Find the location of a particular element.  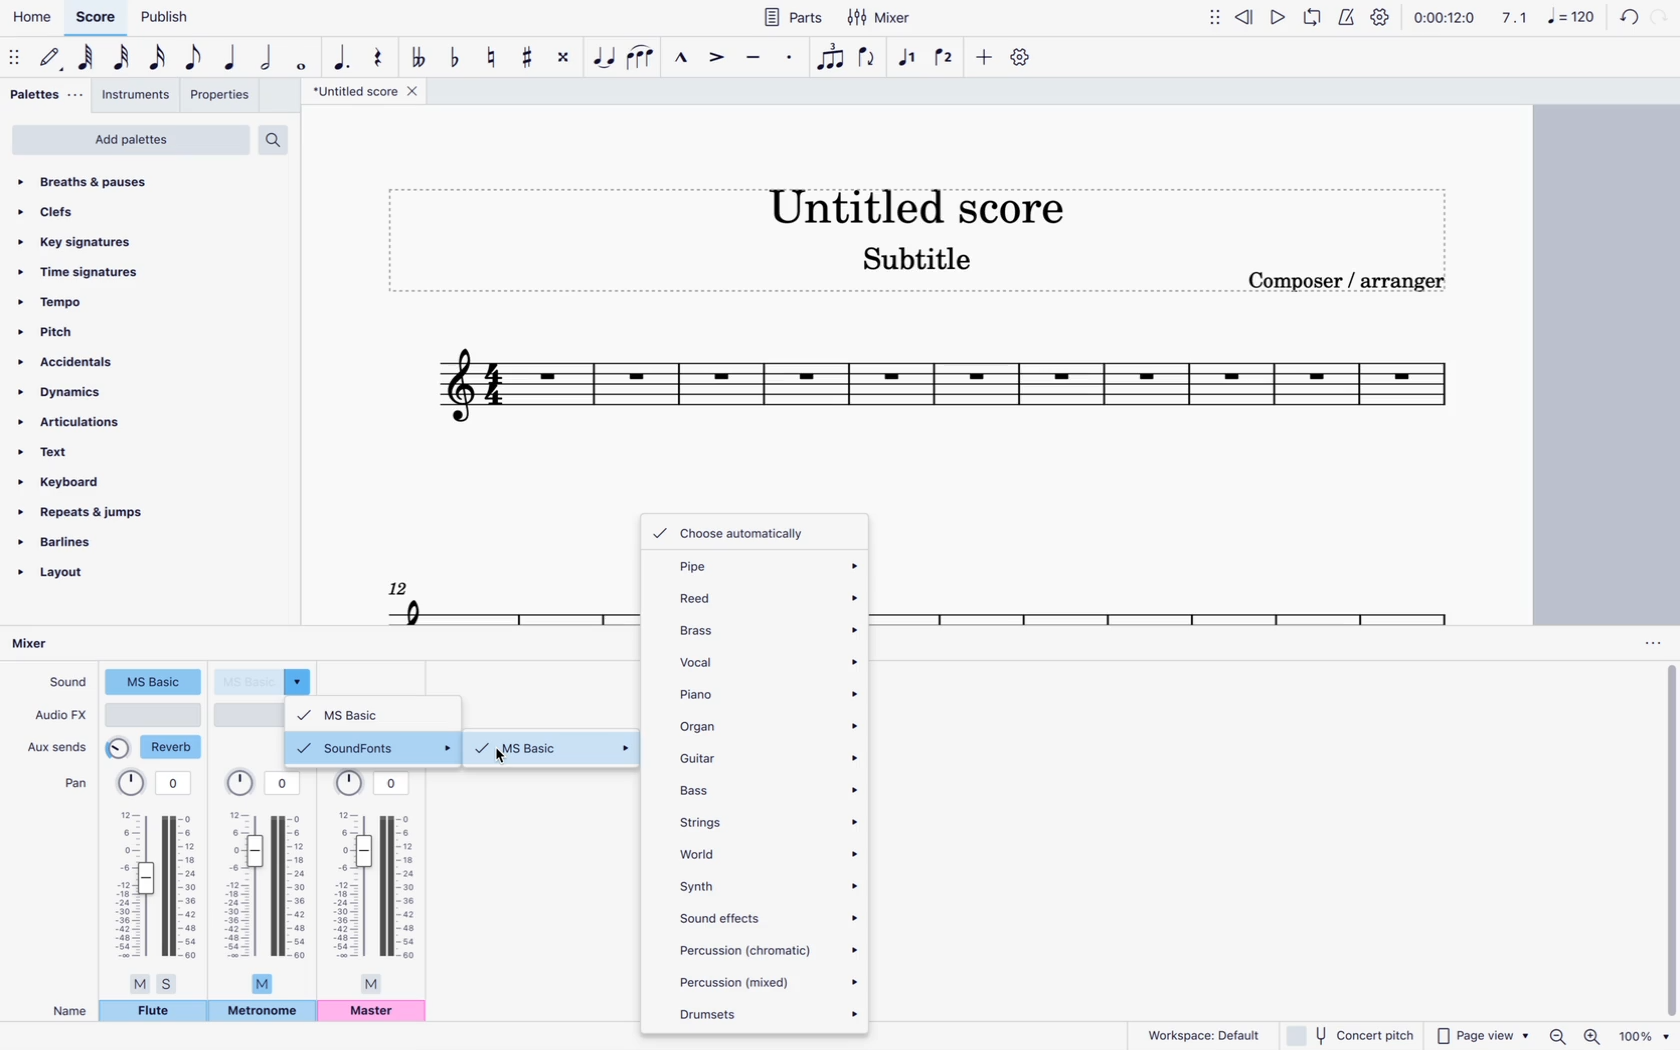

pan is located at coordinates (157, 881).